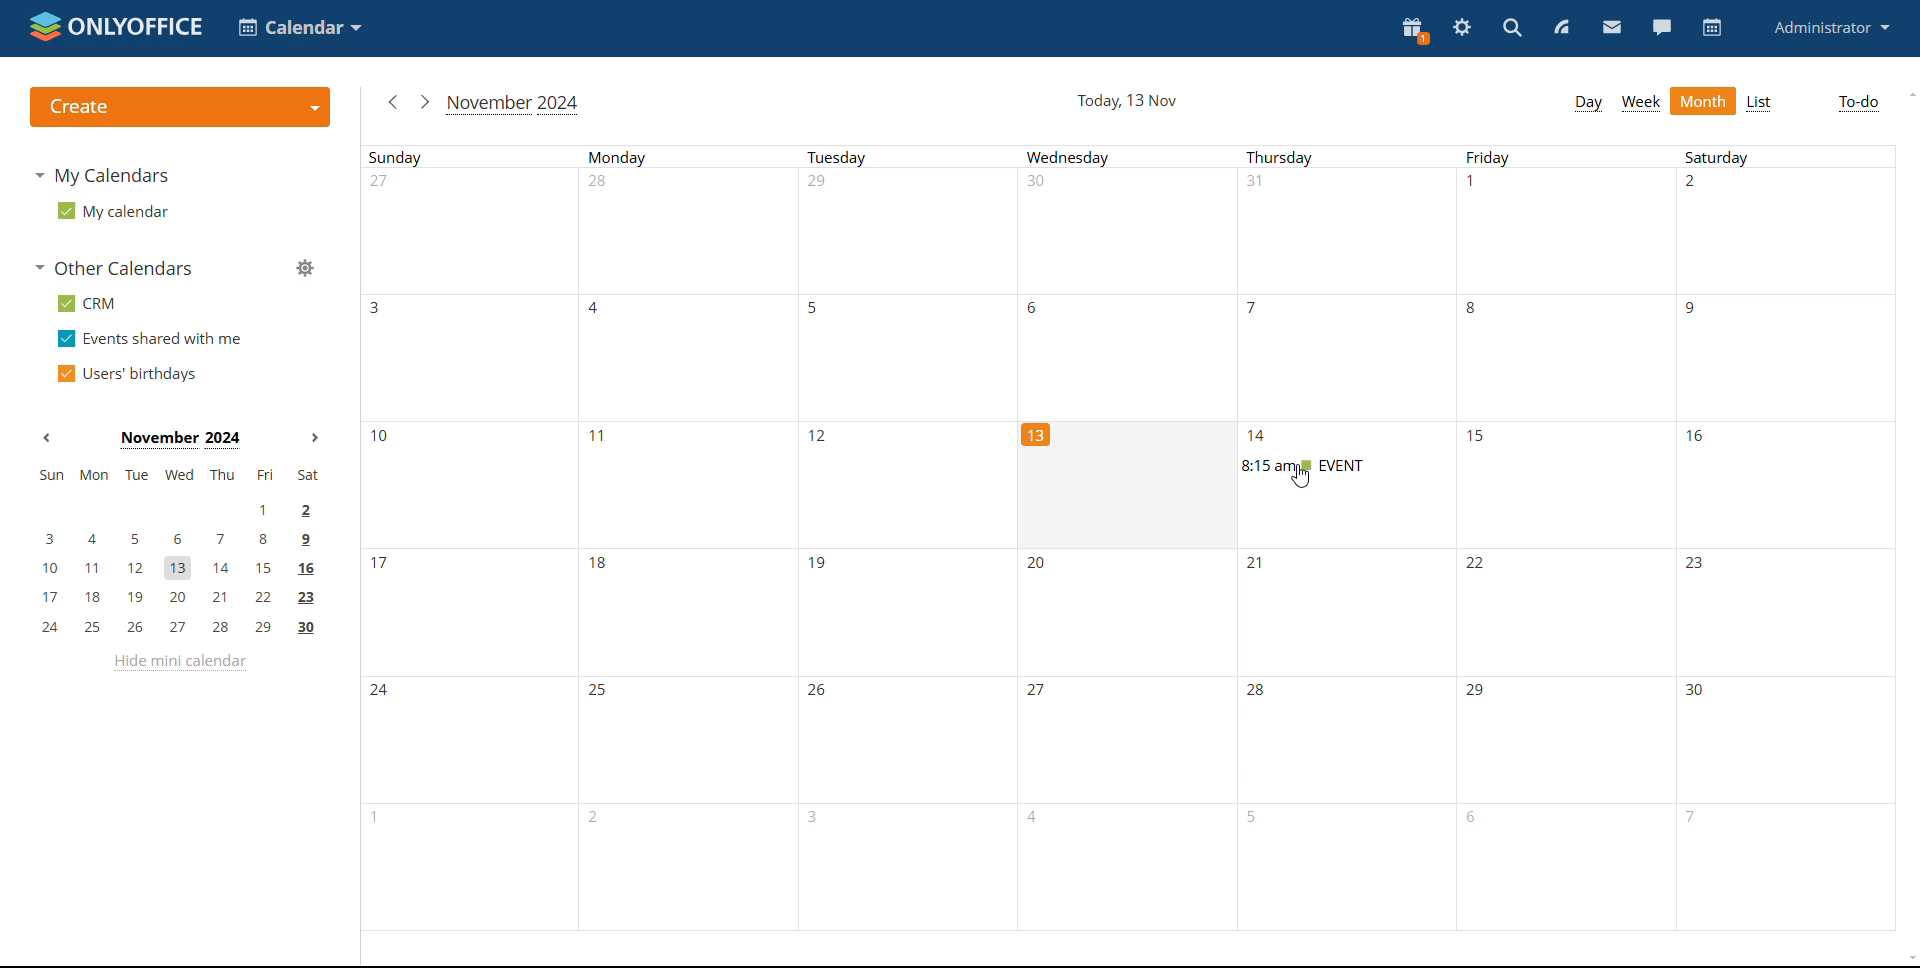  Describe the element at coordinates (1302, 477) in the screenshot. I see `cursor` at that location.